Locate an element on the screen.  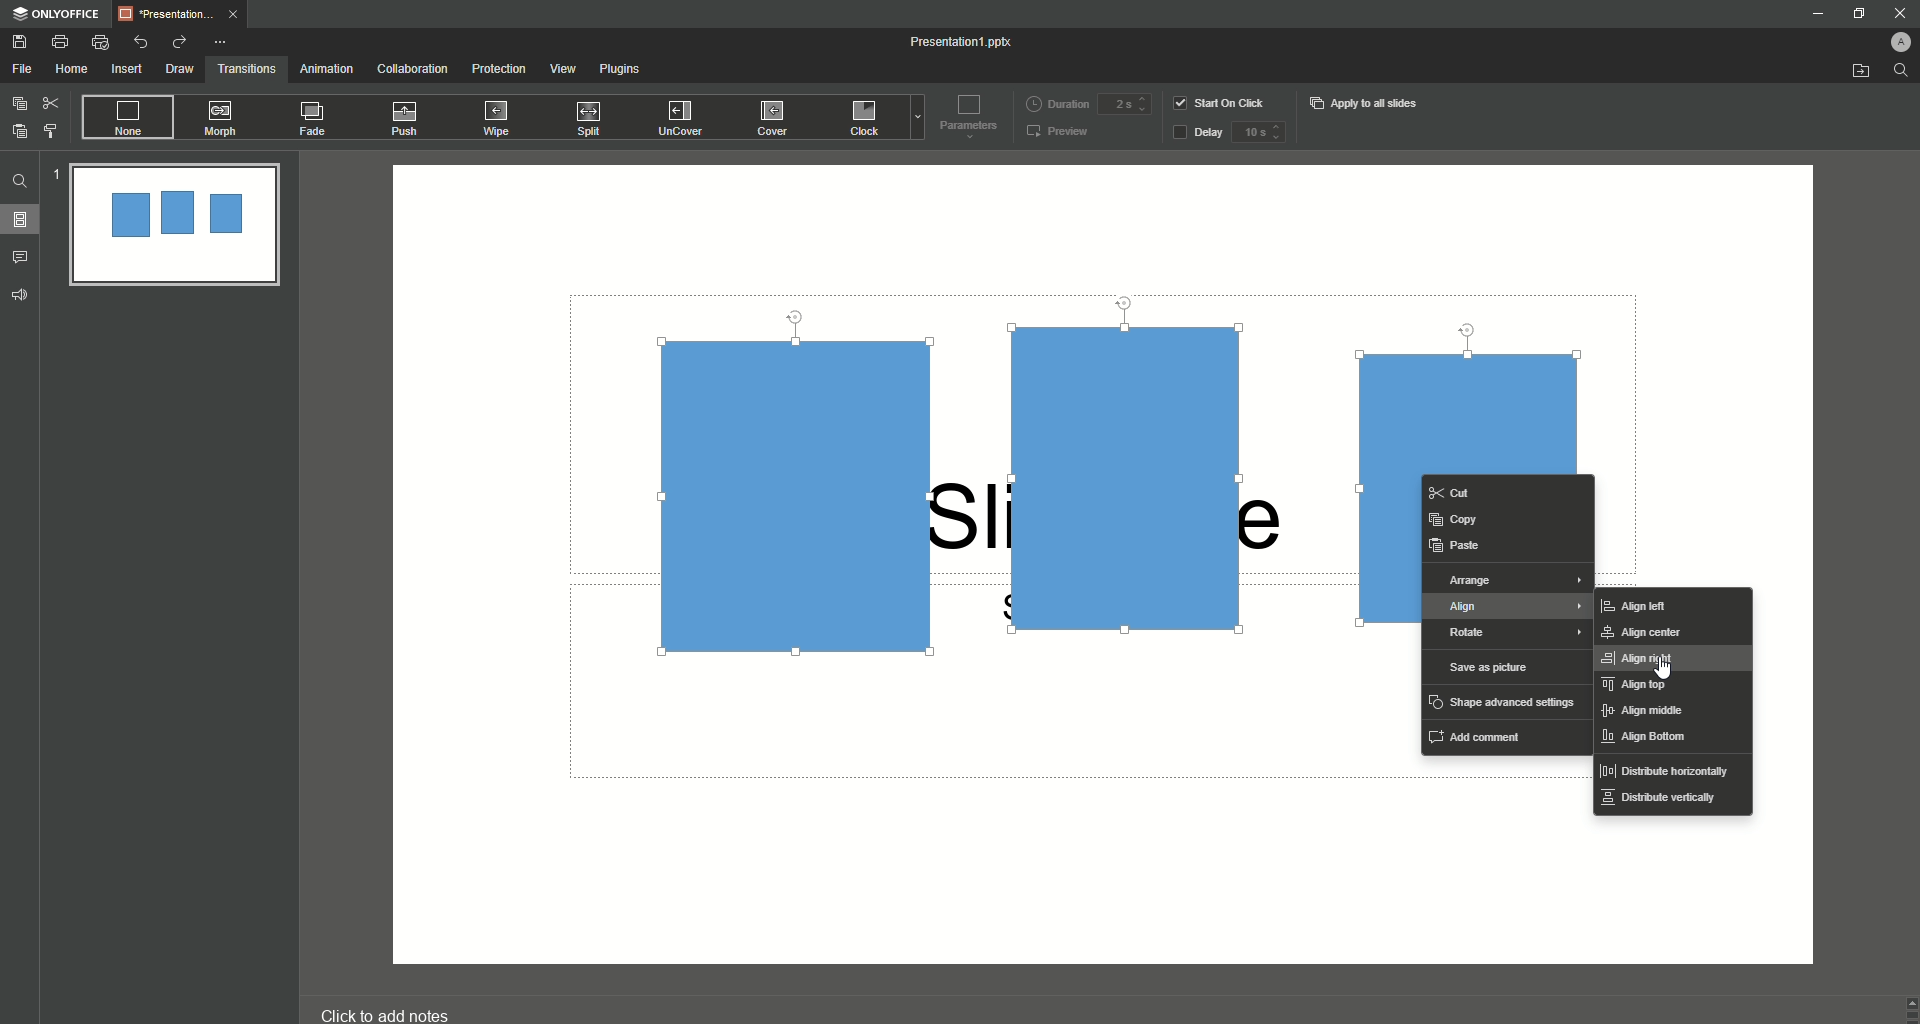
ONLYOFFICE is located at coordinates (56, 14).